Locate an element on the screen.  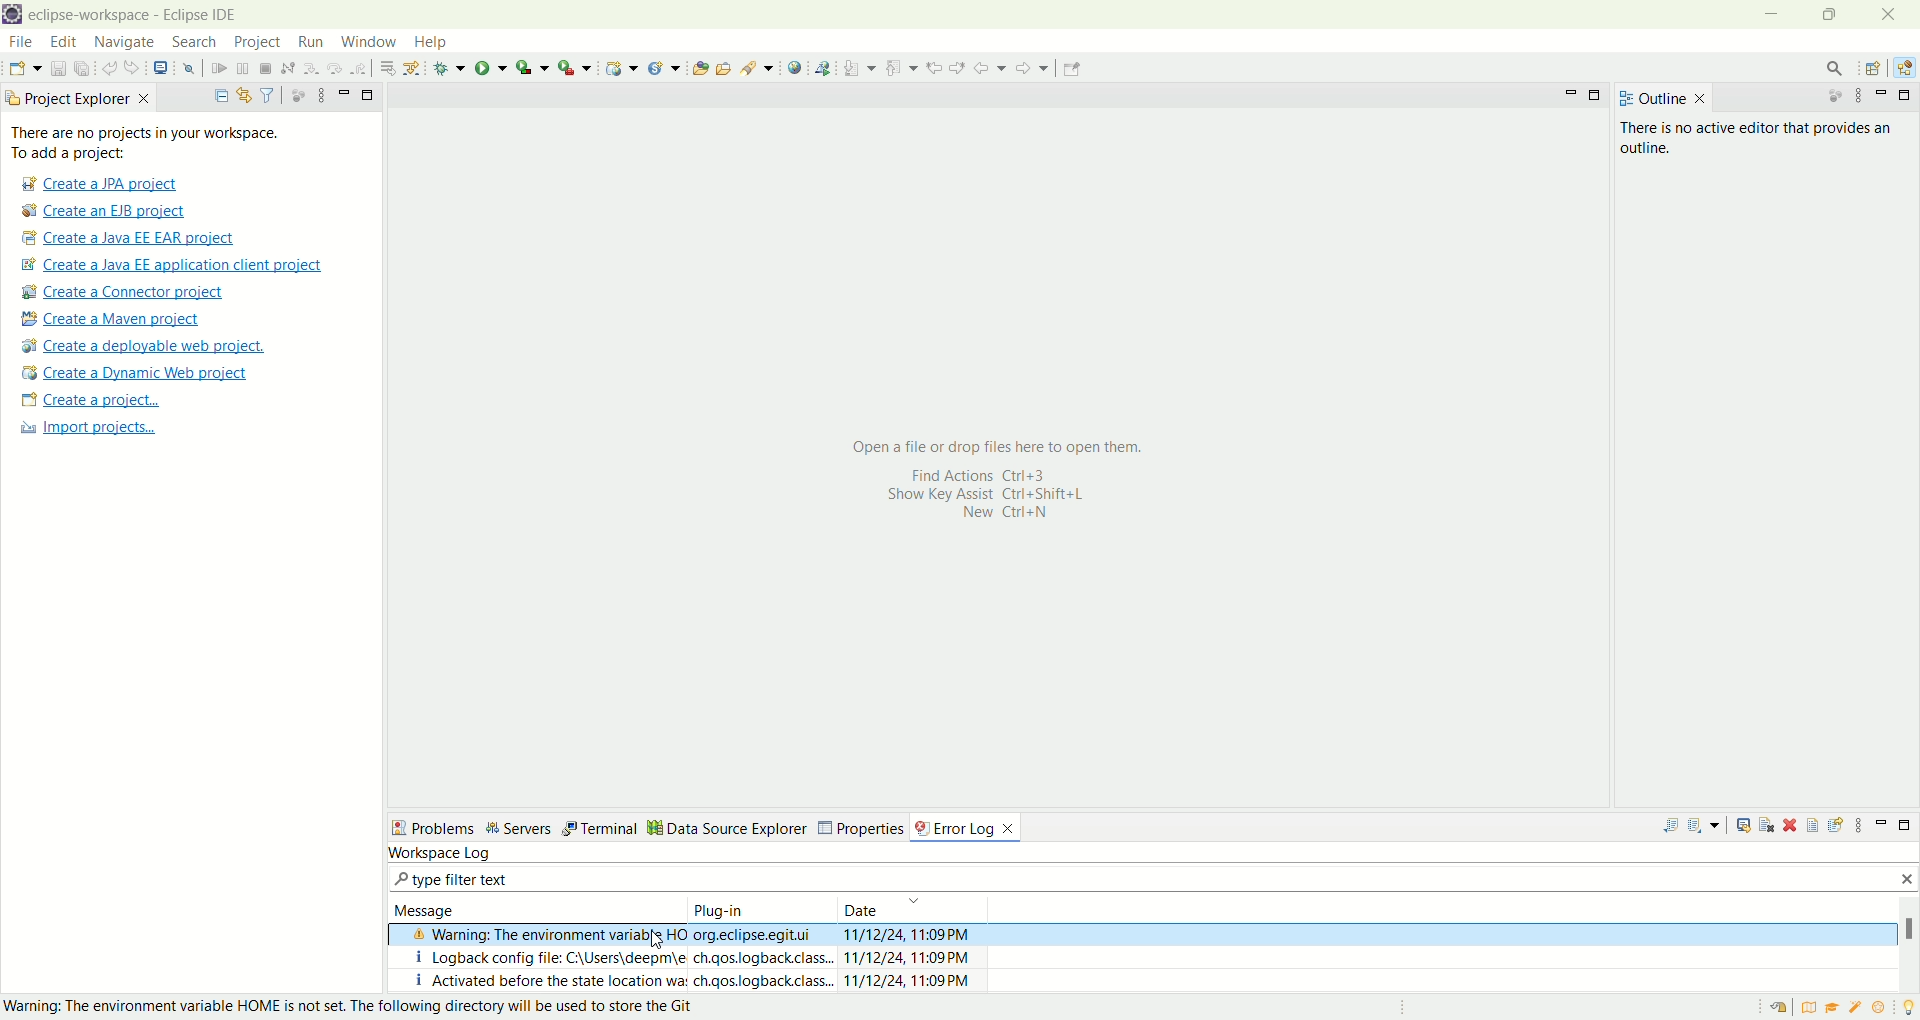
filter is located at coordinates (268, 94).